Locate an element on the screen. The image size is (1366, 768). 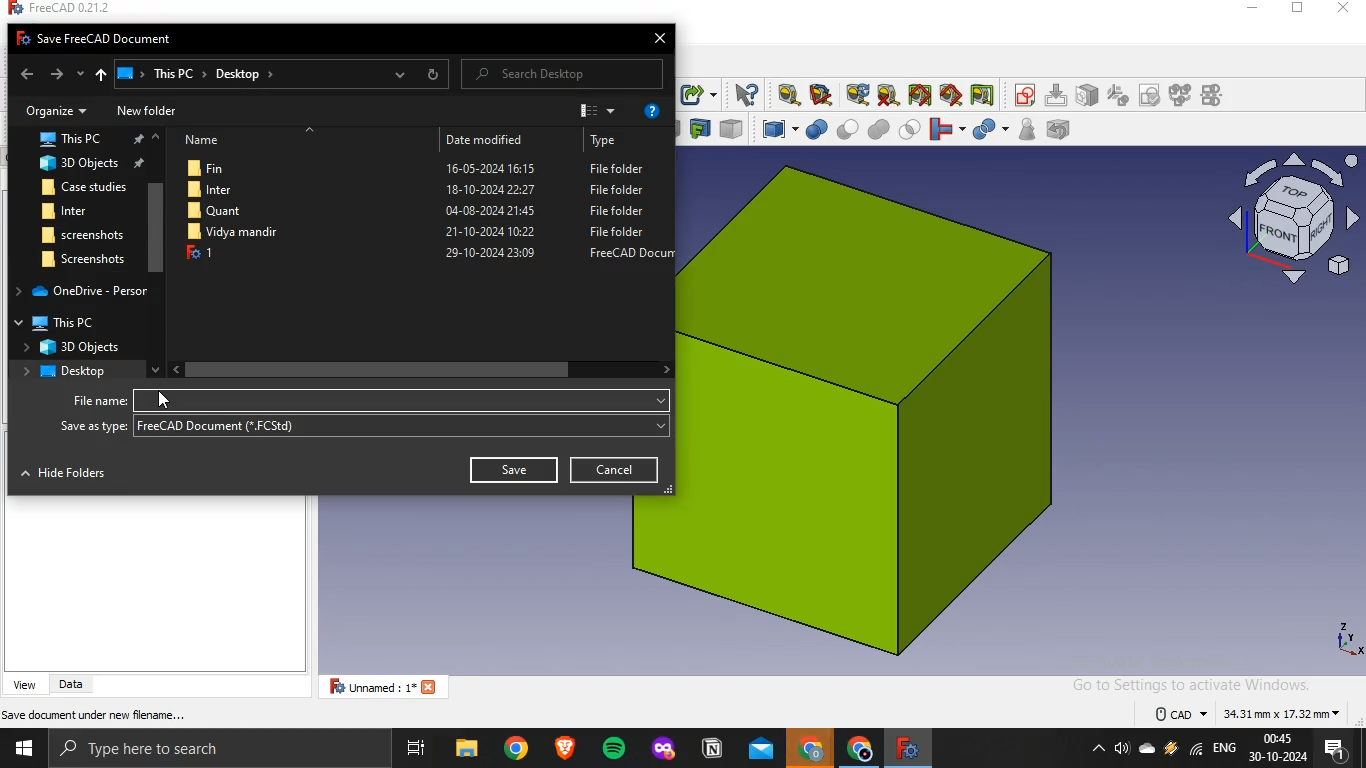
unnamed is located at coordinates (389, 687).